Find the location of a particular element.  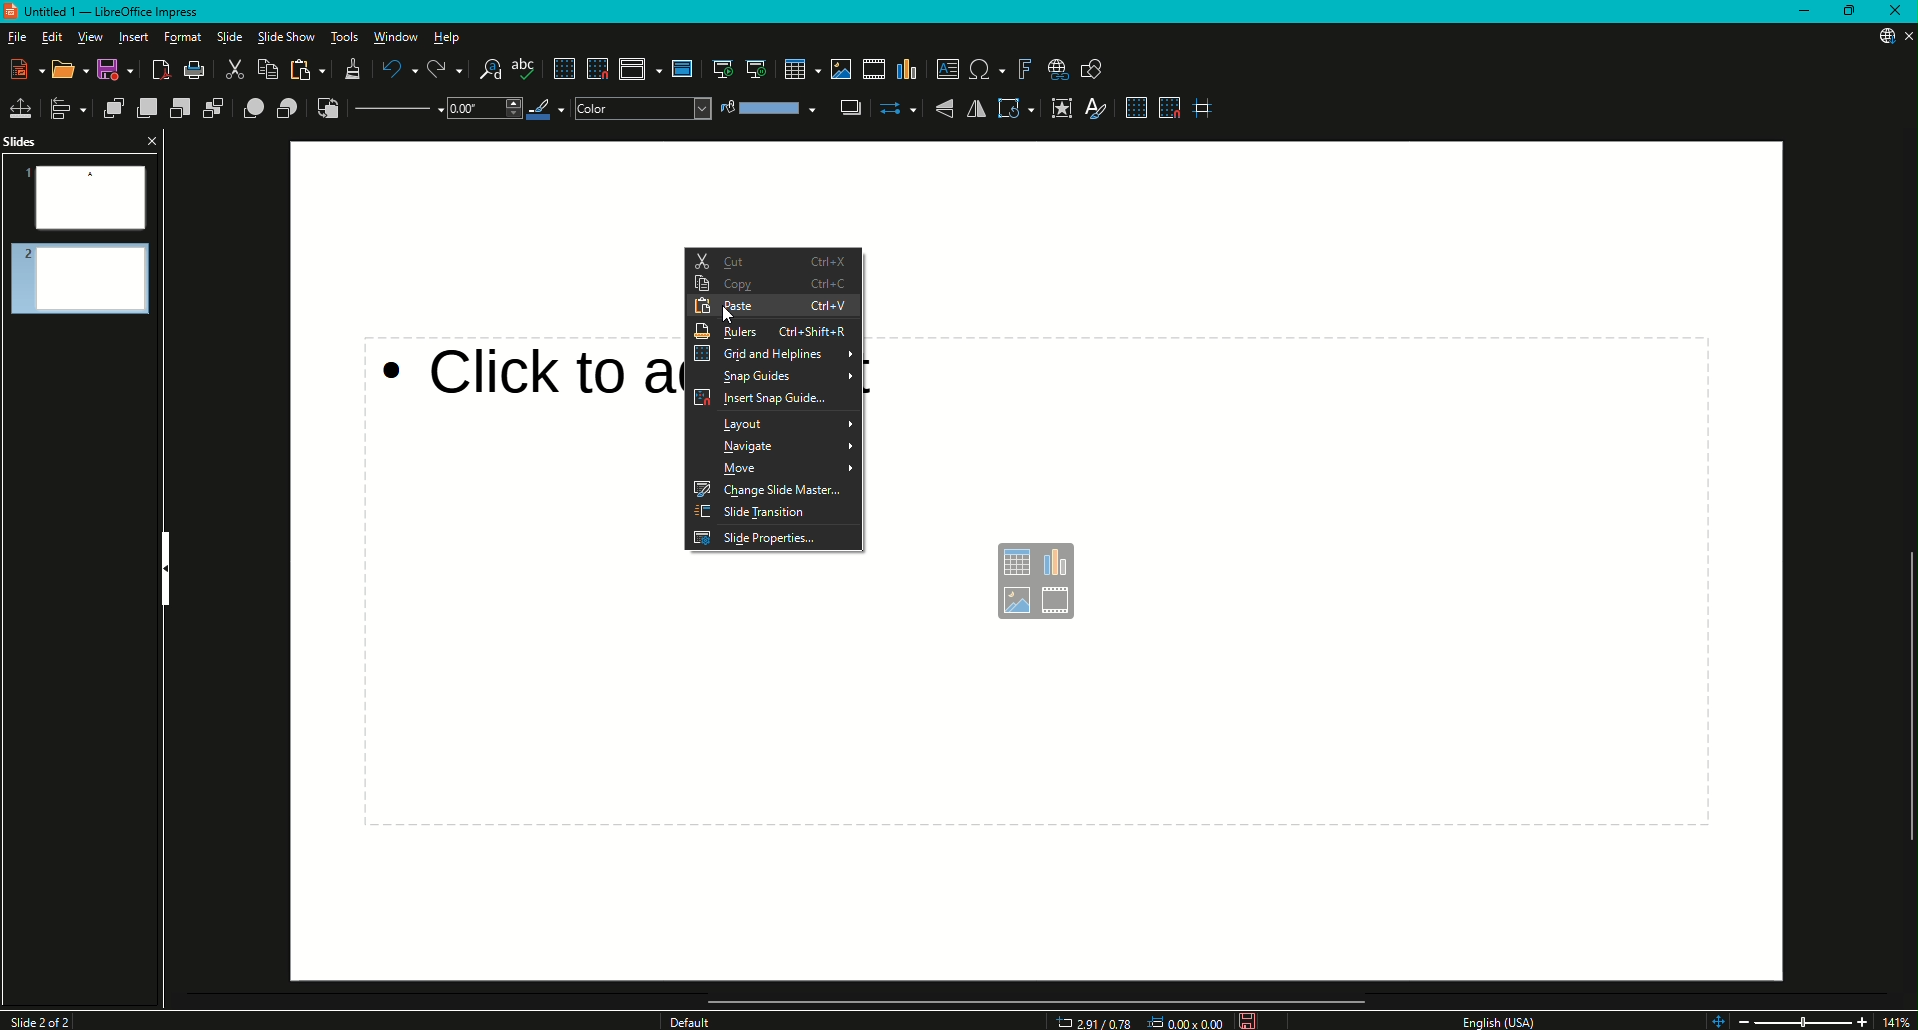

 is located at coordinates (694, 1022).